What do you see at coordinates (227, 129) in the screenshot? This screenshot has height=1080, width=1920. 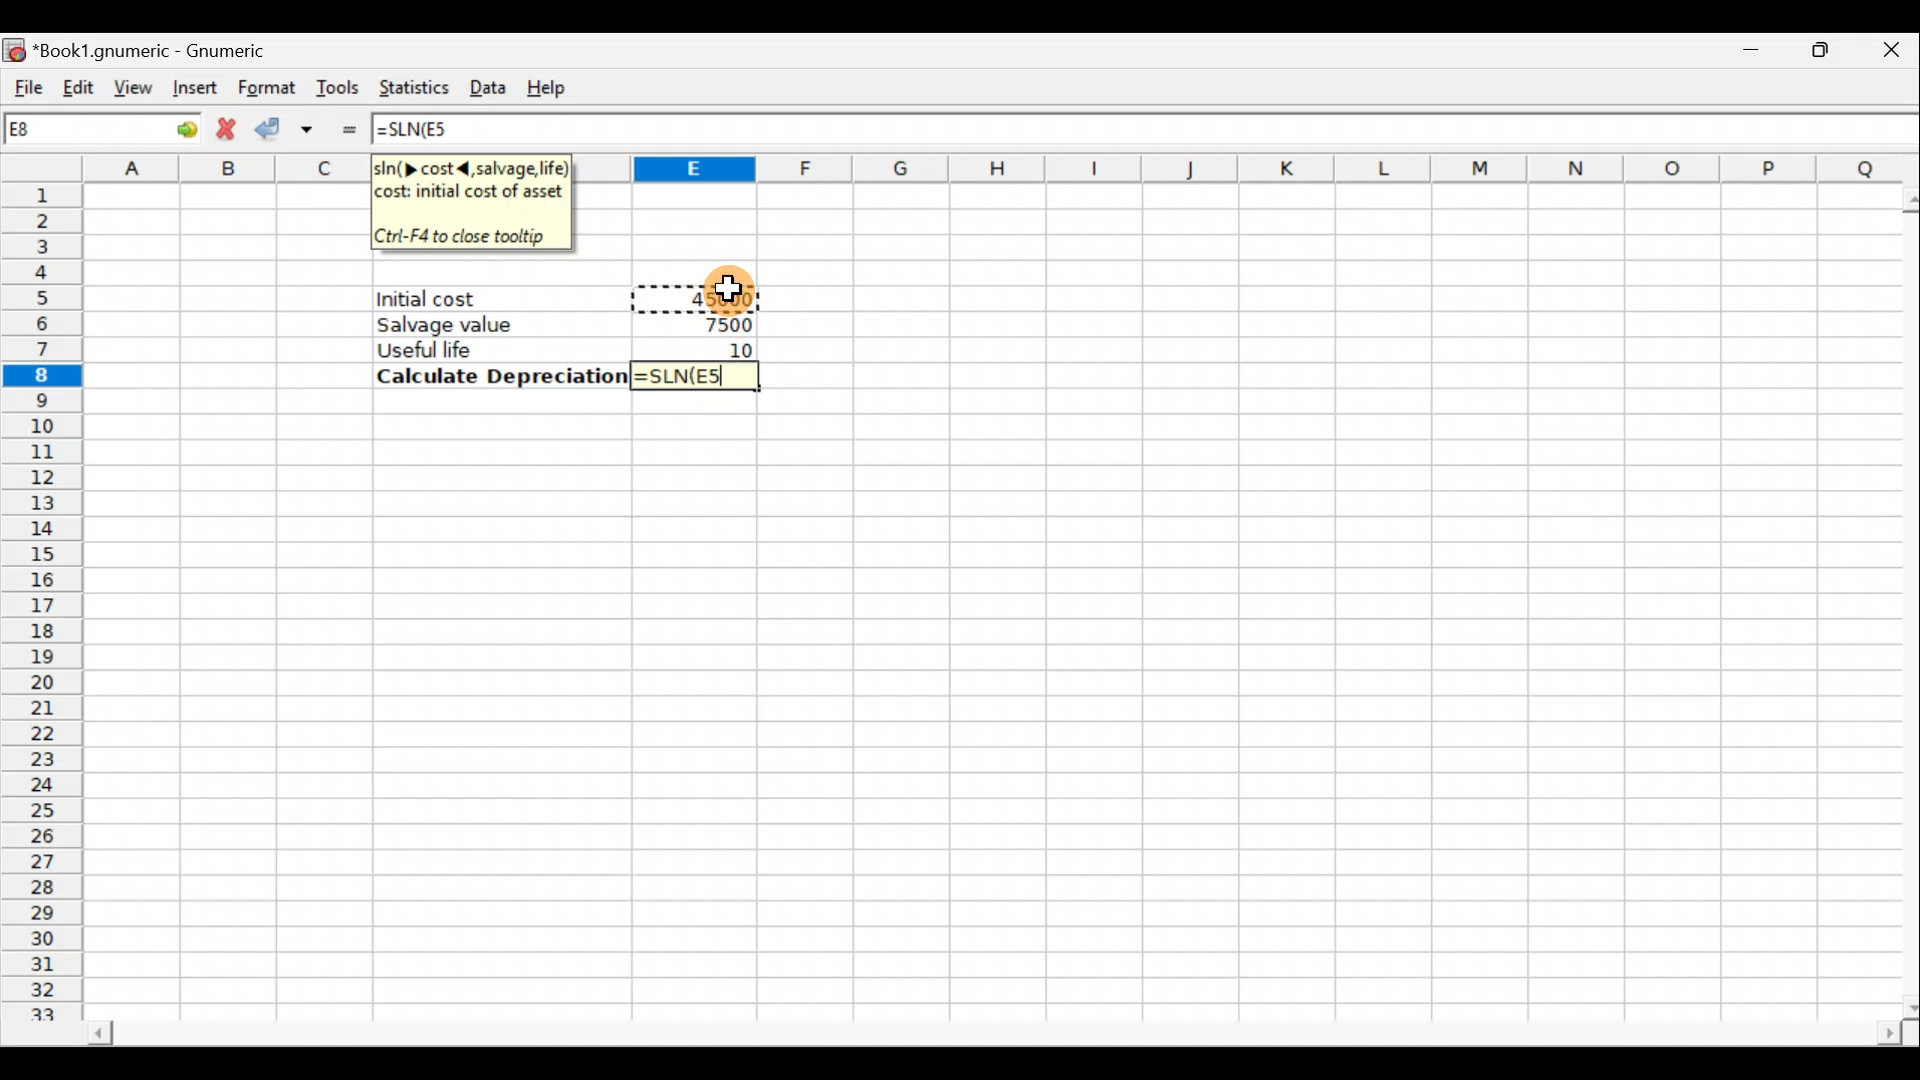 I see `Cancel change` at bounding box center [227, 129].